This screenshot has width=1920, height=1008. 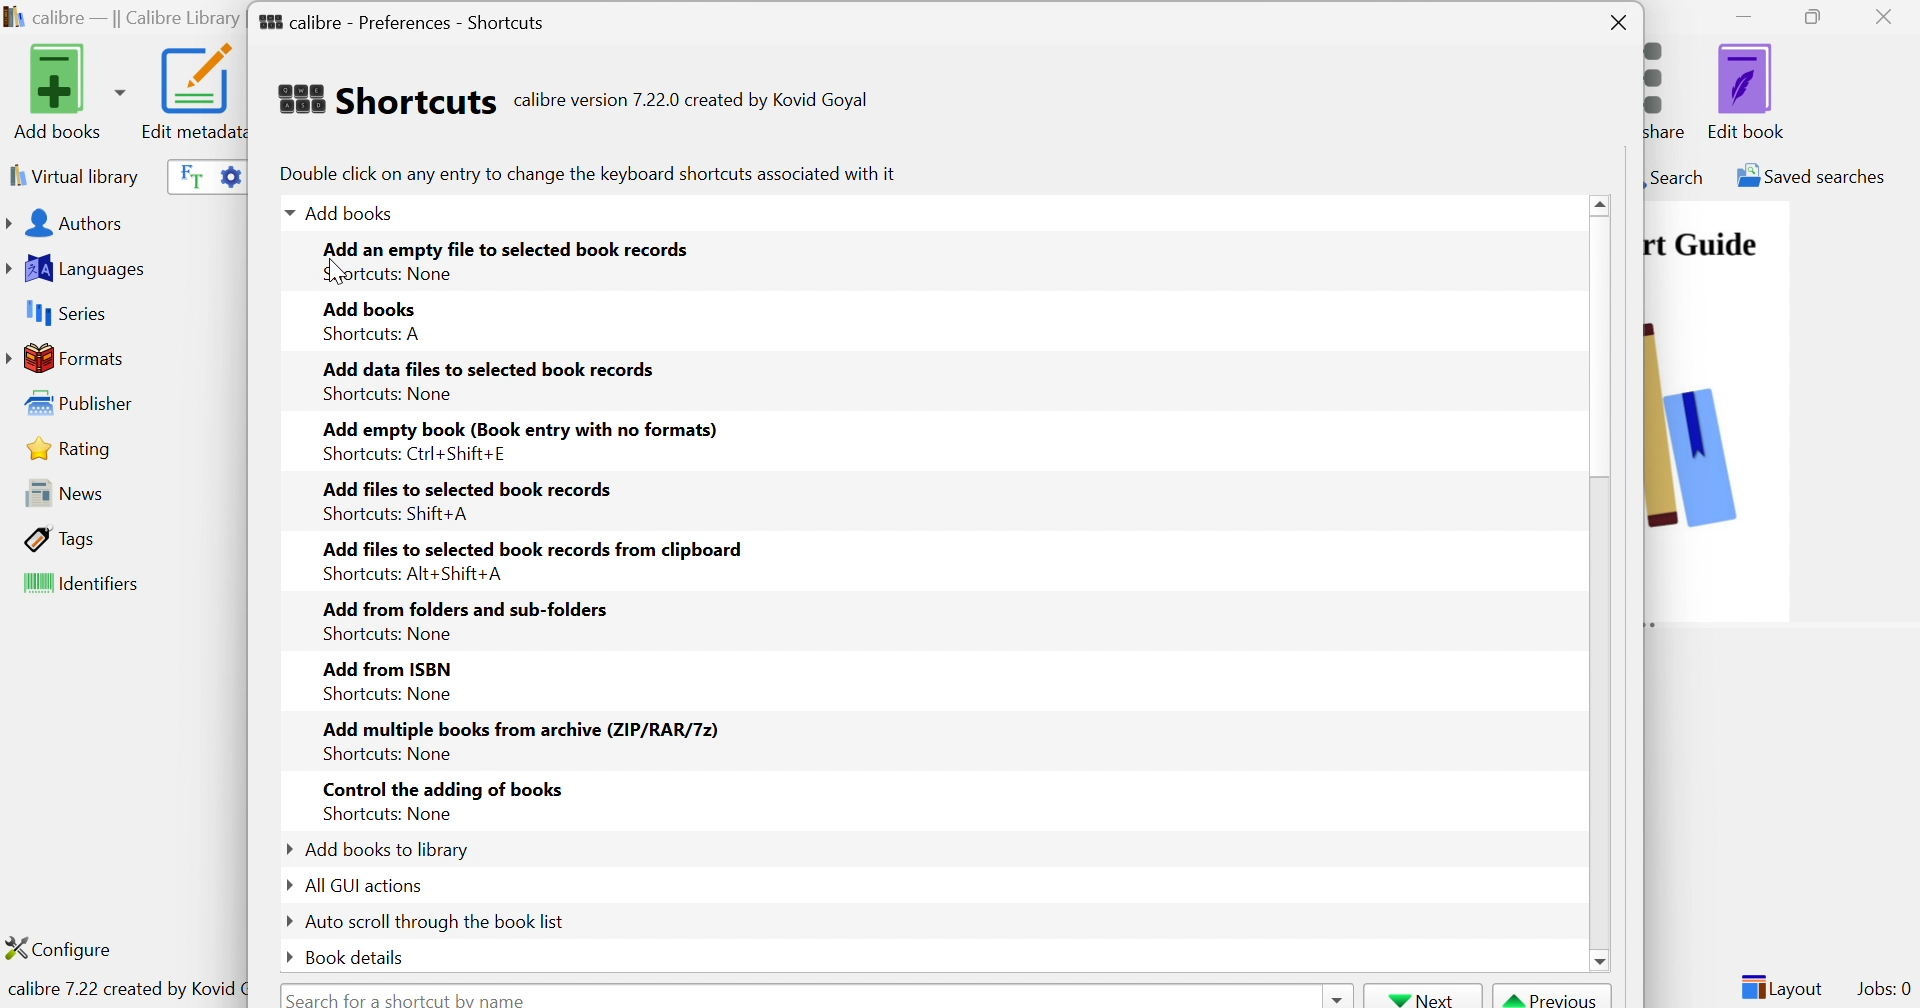 I want to click on Authors, so click(x=69, y=225).